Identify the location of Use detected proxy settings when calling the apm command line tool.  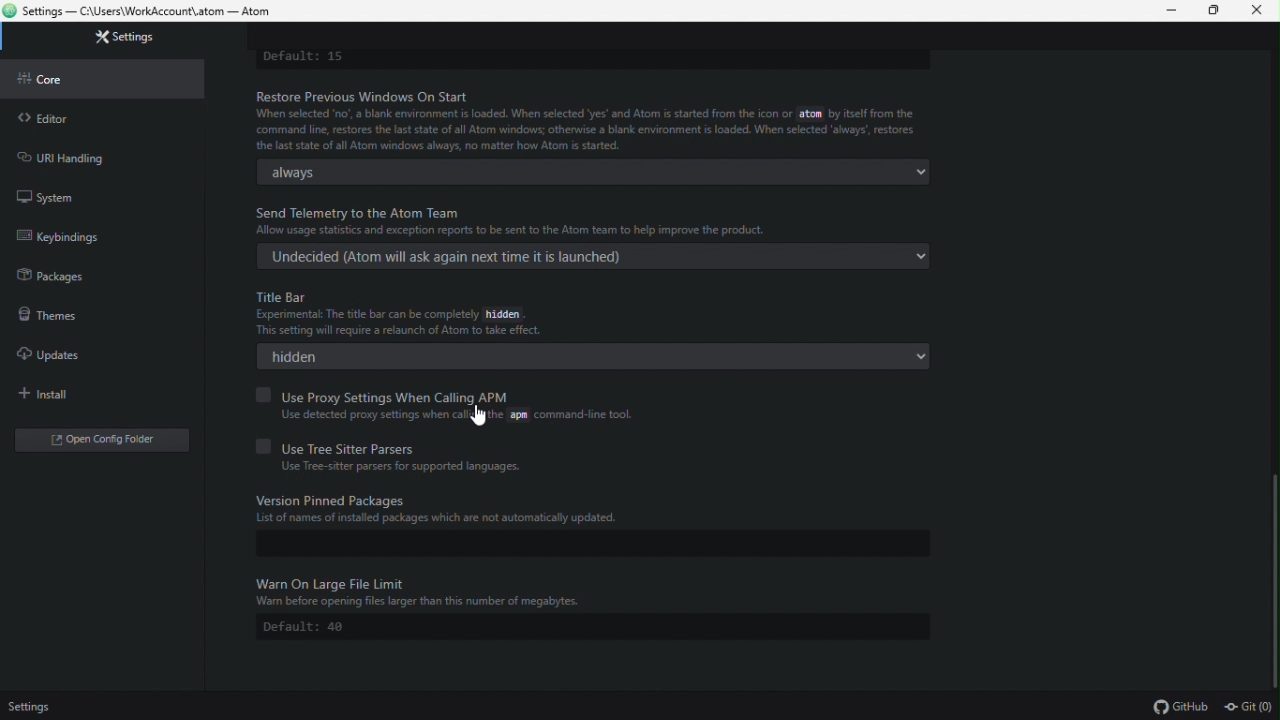
(460, 416).